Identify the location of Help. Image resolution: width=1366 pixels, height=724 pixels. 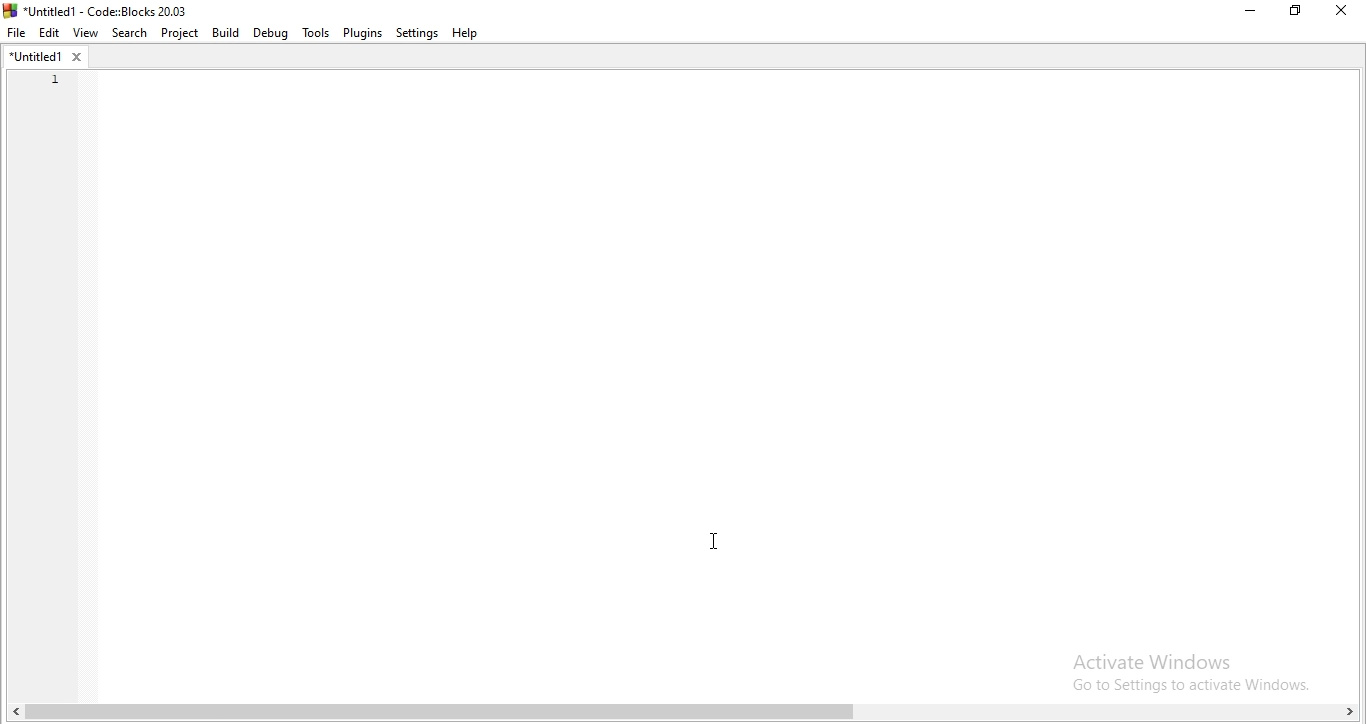
(464, 32).